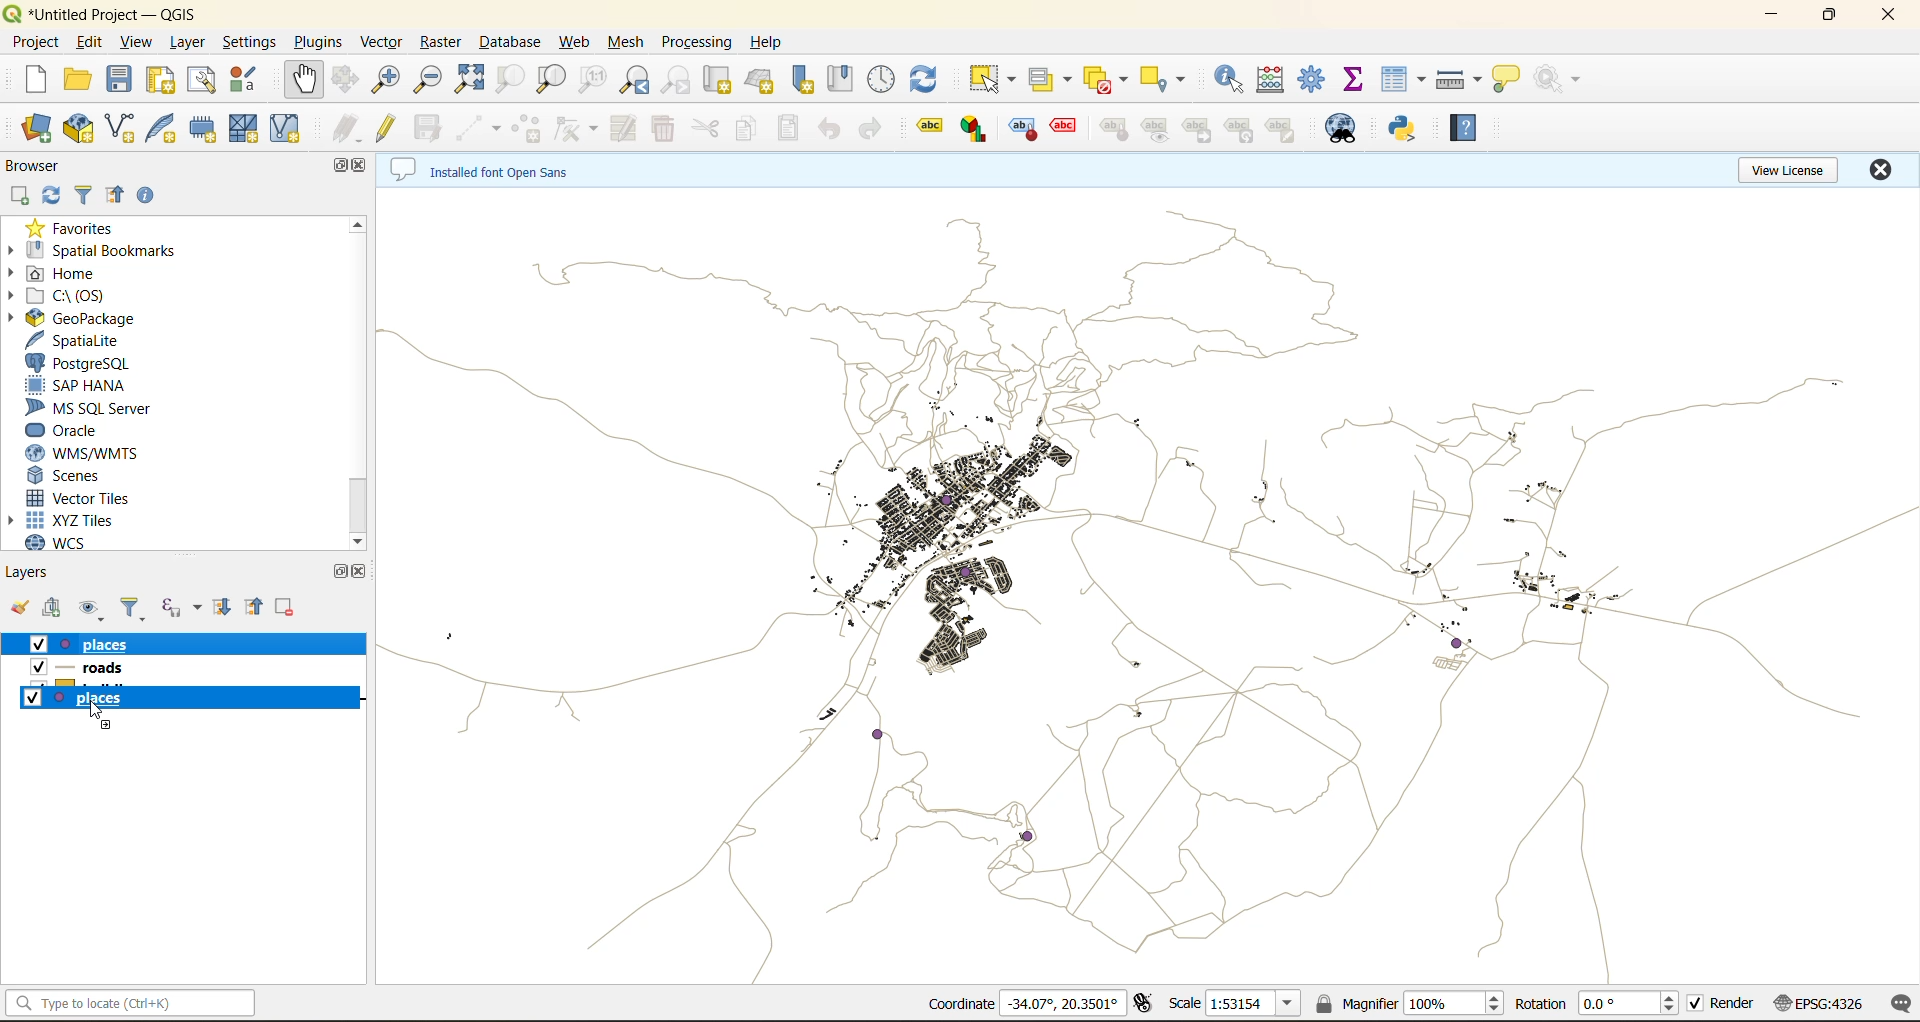 The image size is (1920, 1022). Describe the element at coordinates (126, 674) in the screenshot. I see `roads` at that location.